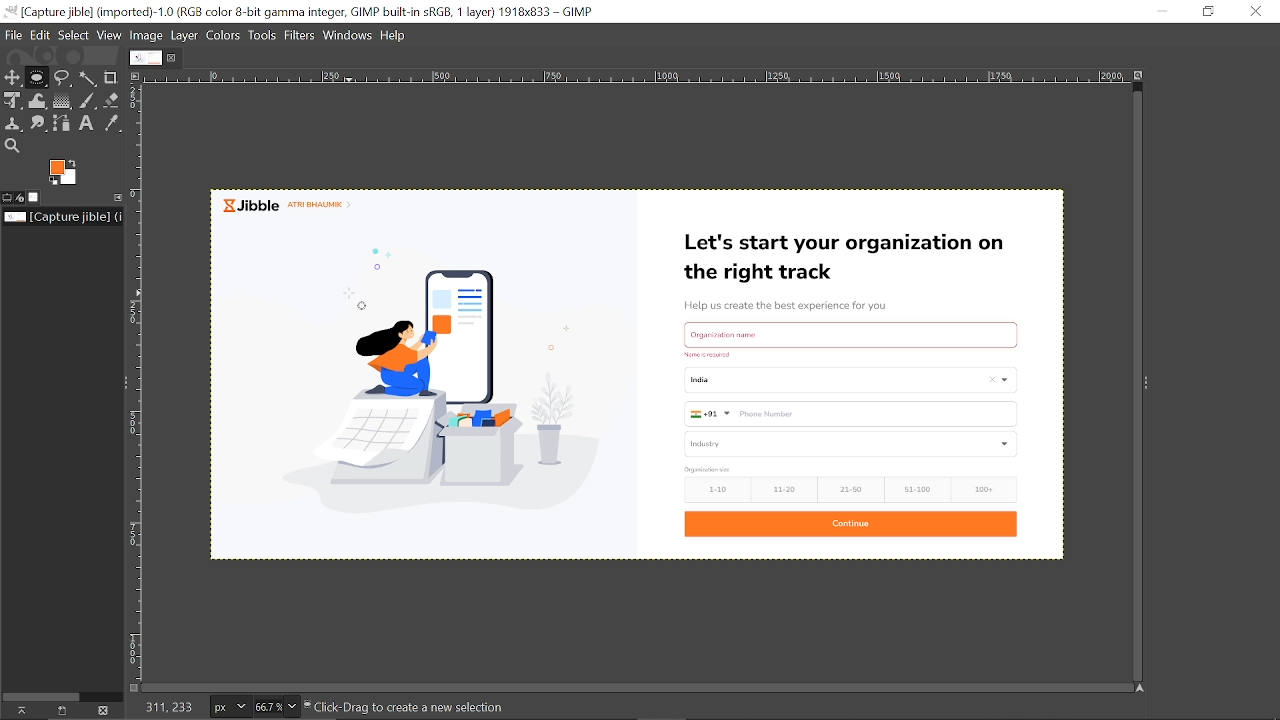 This screenshot has height=720, width=1280. I want to click on Navigate the image display, so click(1138, 688).